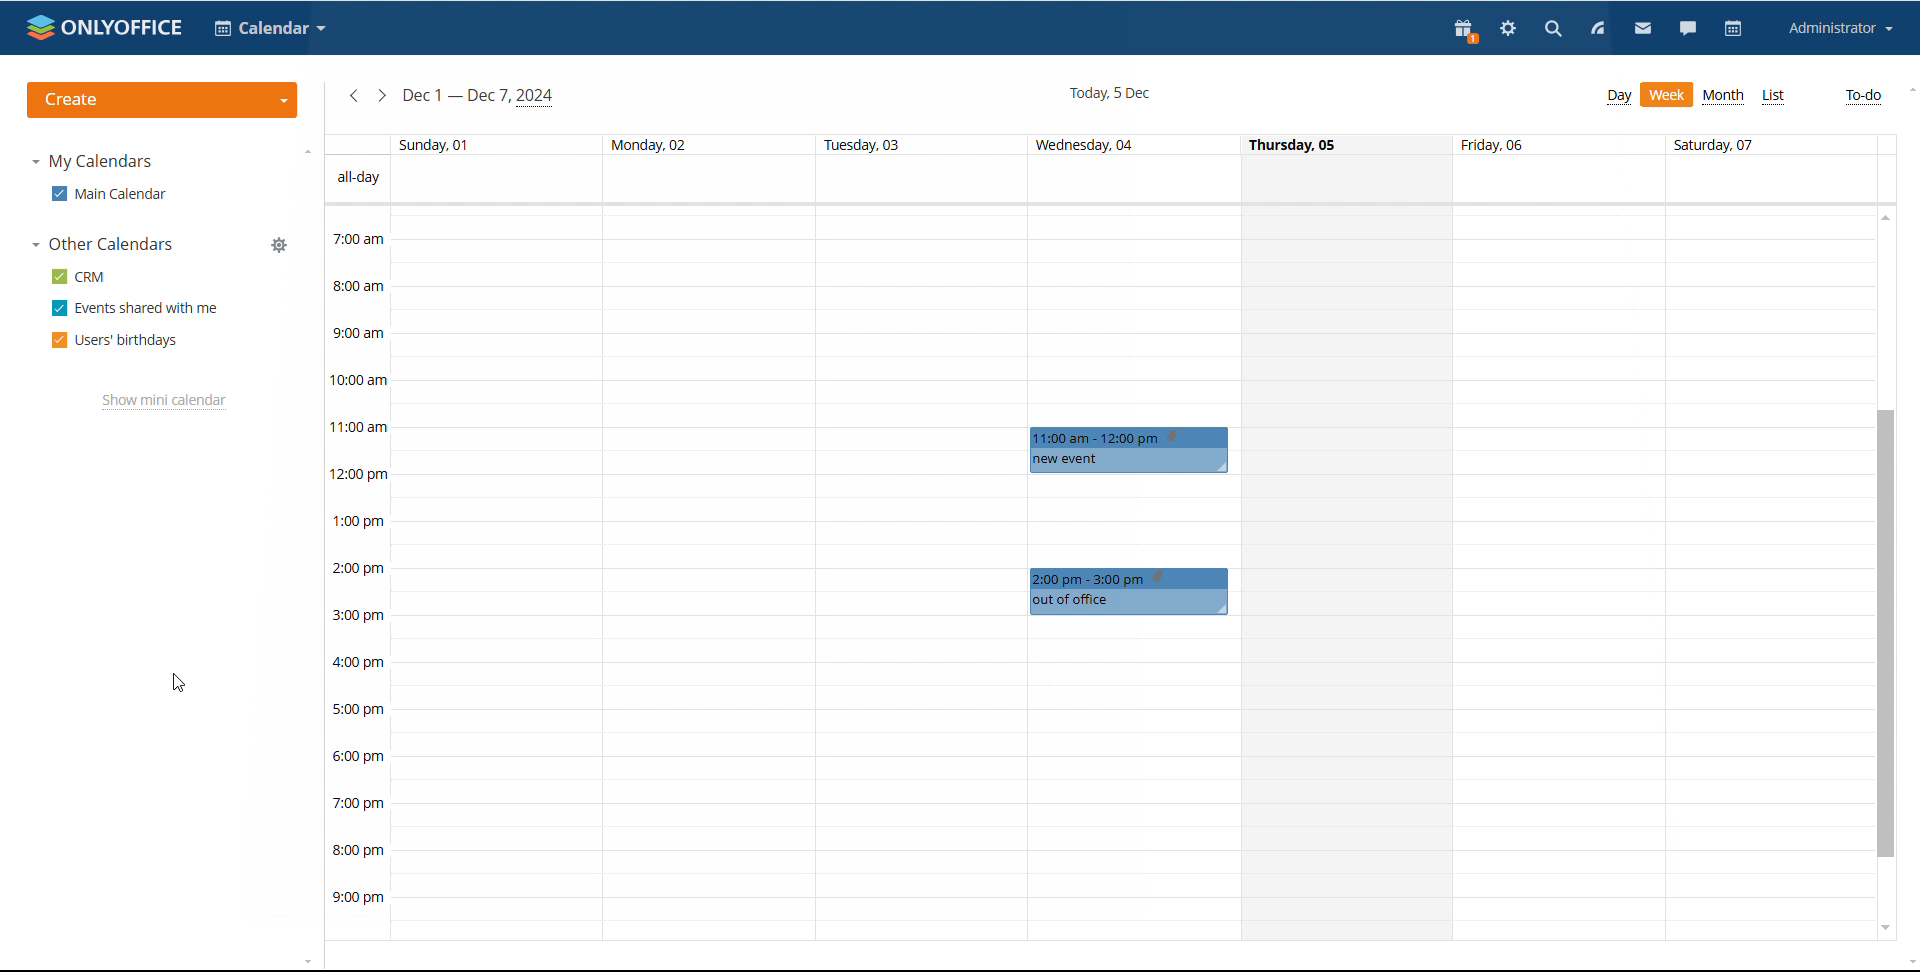 The height and width of the screenshot is (972, 1920). What do you see at coordinates (102, 244) in the screenshot?
I see `other calendars` at bounding box center [102, 244].